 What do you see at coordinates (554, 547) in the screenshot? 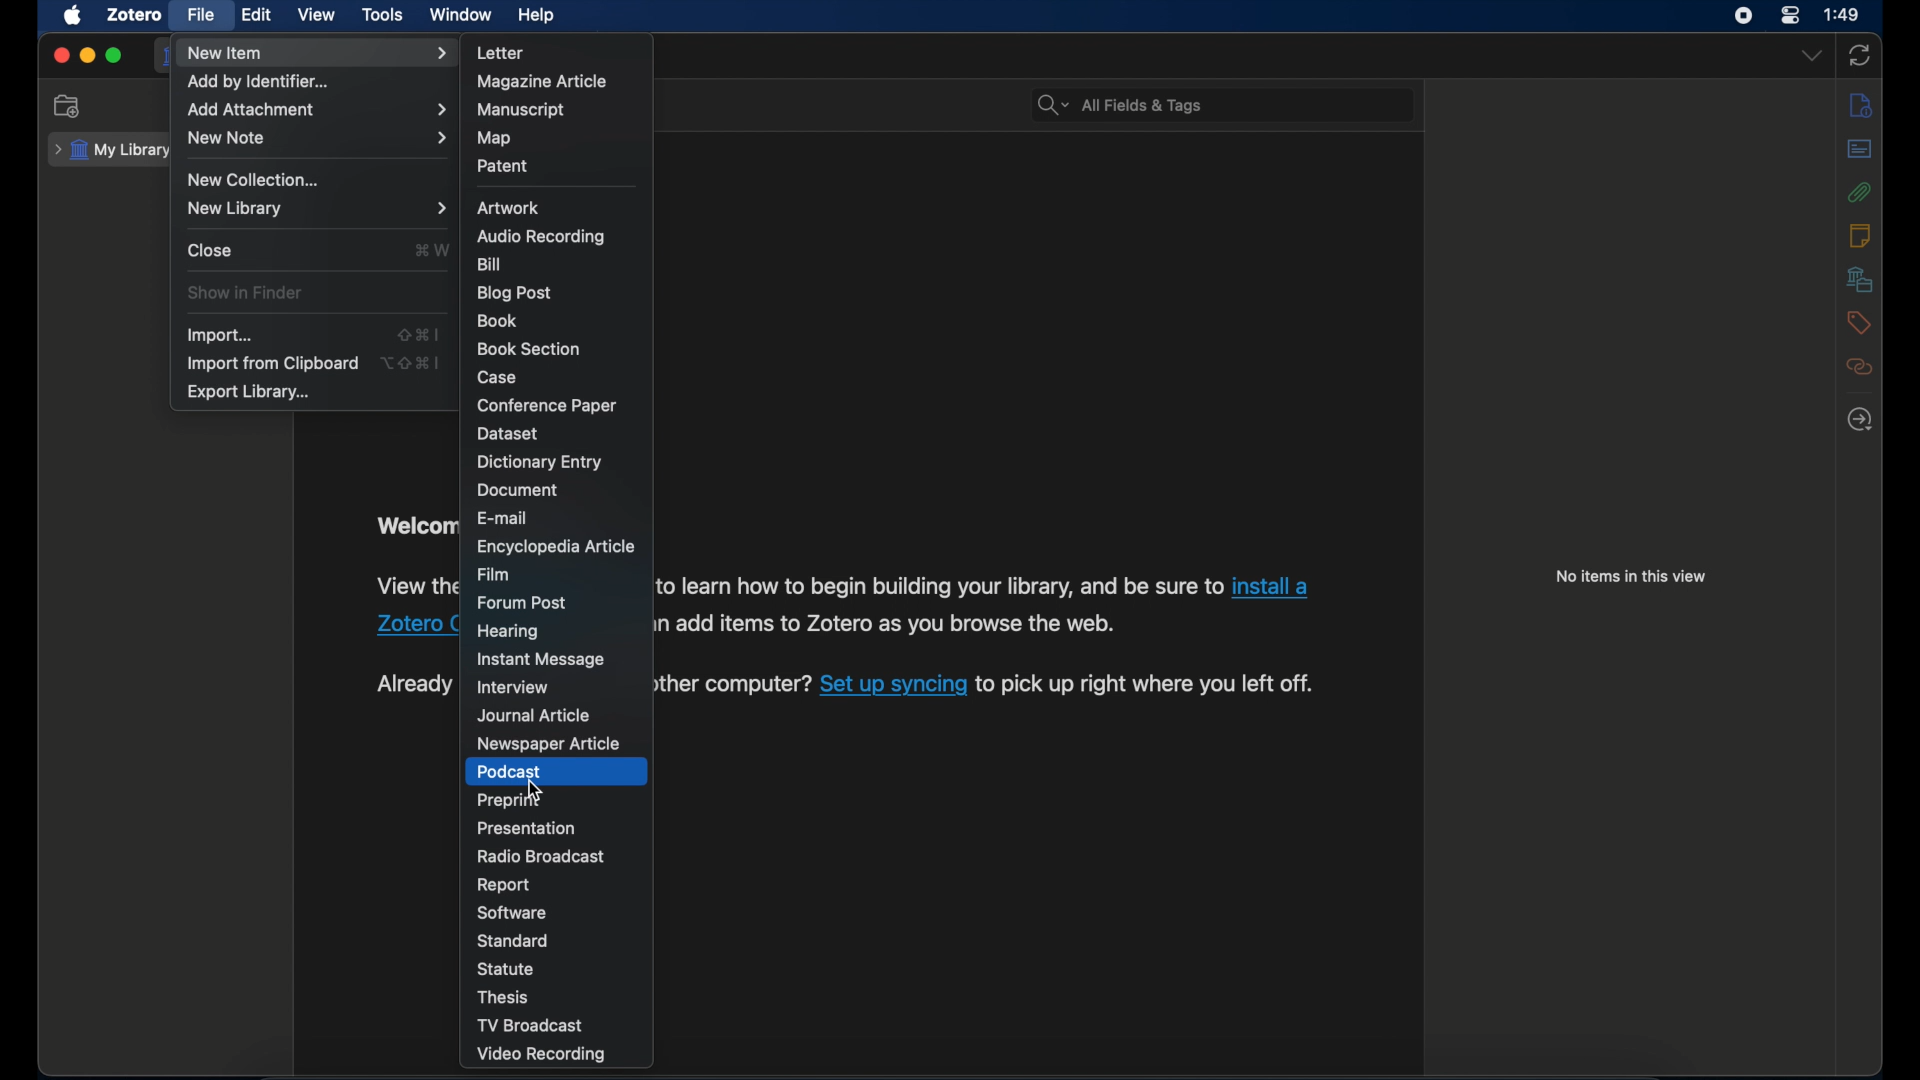
I see `encyclopedia article` at bounding box center [554, 547].